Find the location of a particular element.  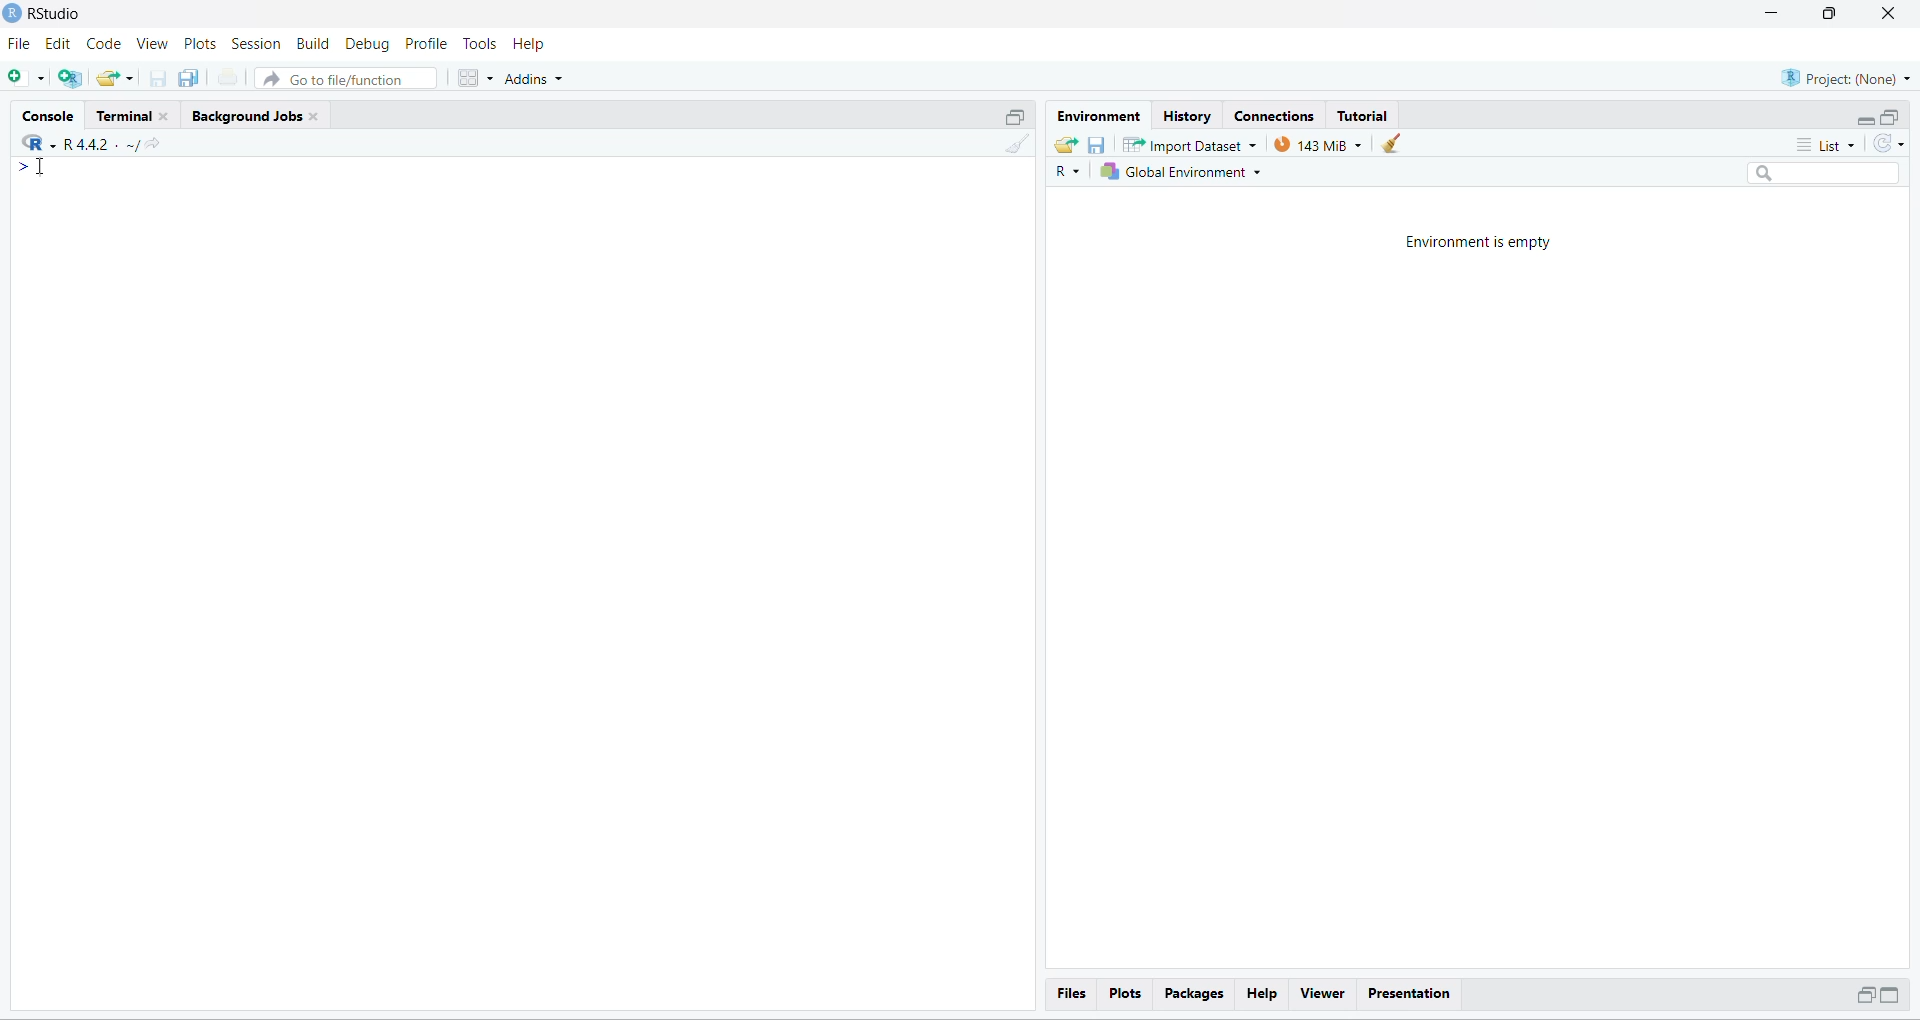

viewer is located at coordinates (1324, 994).